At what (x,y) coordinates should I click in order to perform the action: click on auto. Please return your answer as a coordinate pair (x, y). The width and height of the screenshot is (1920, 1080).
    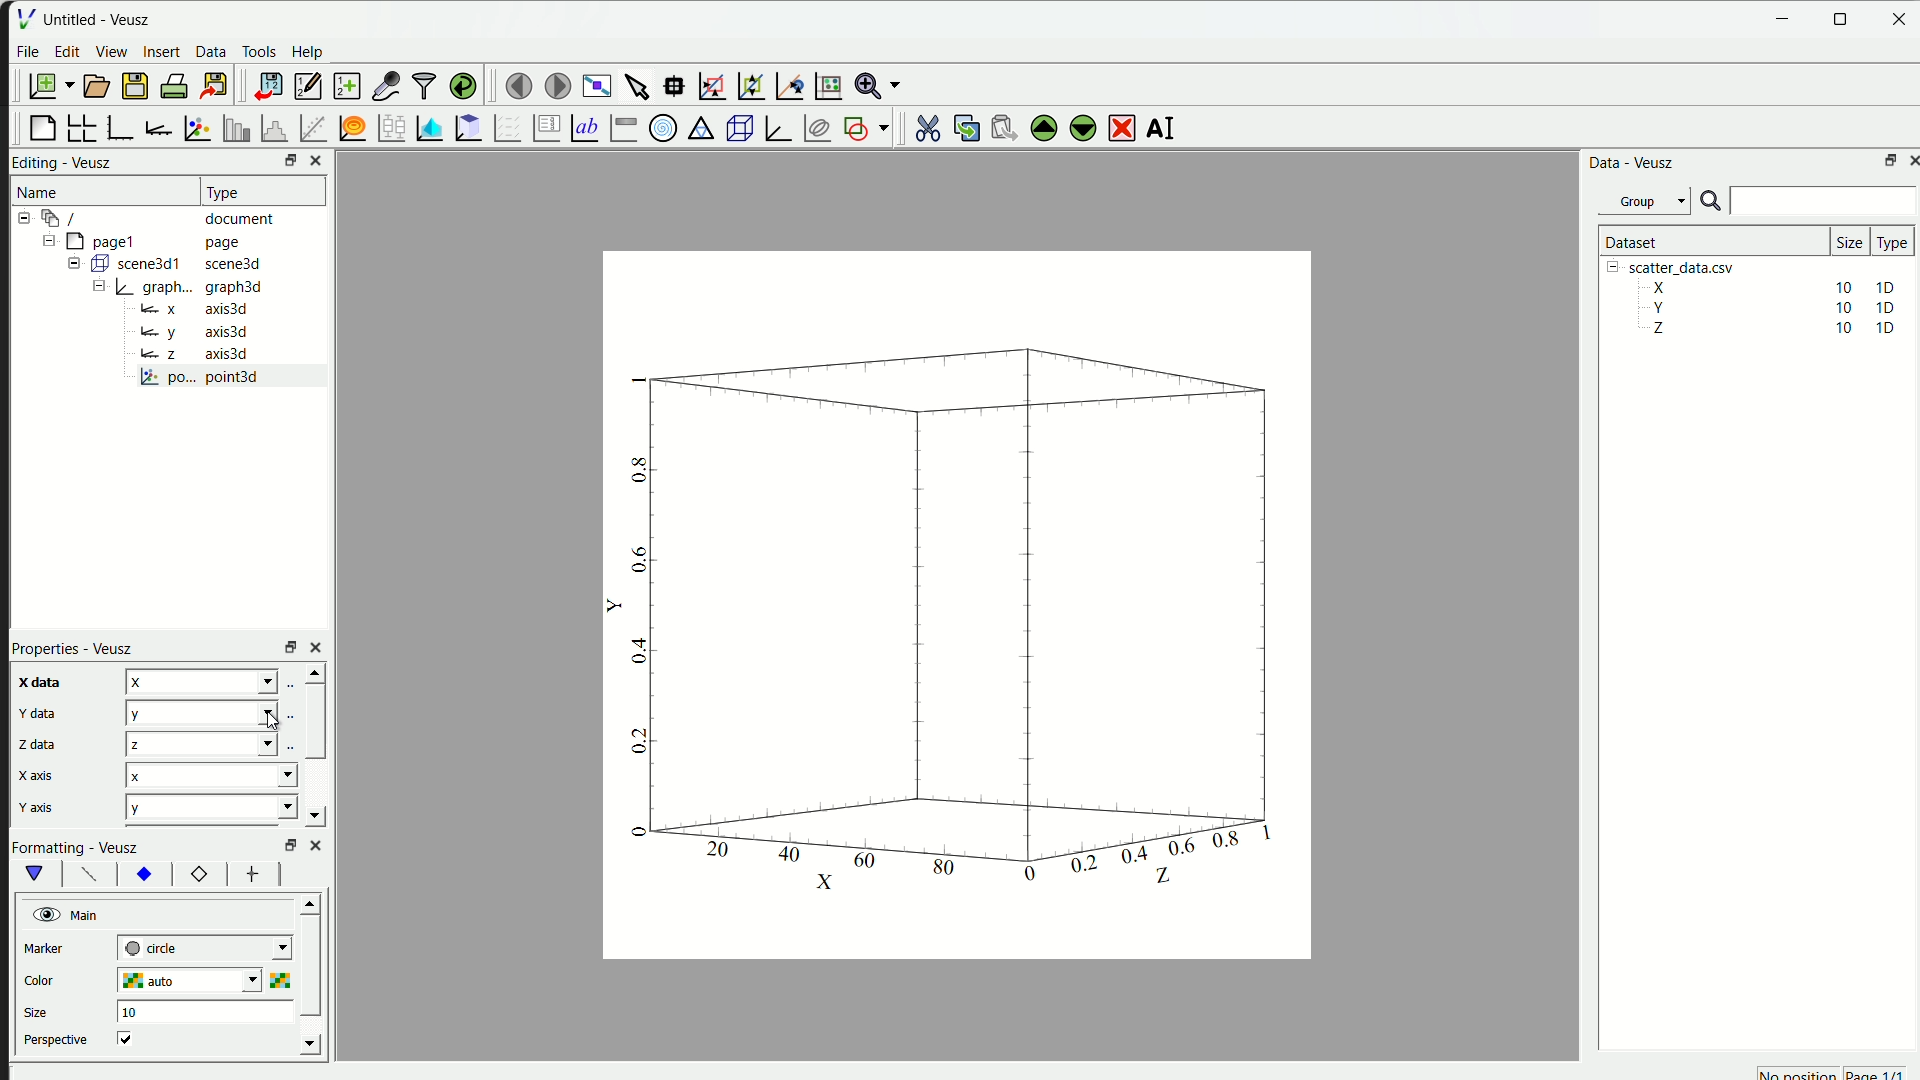
    Looking at the image, I should click on (202, 982).